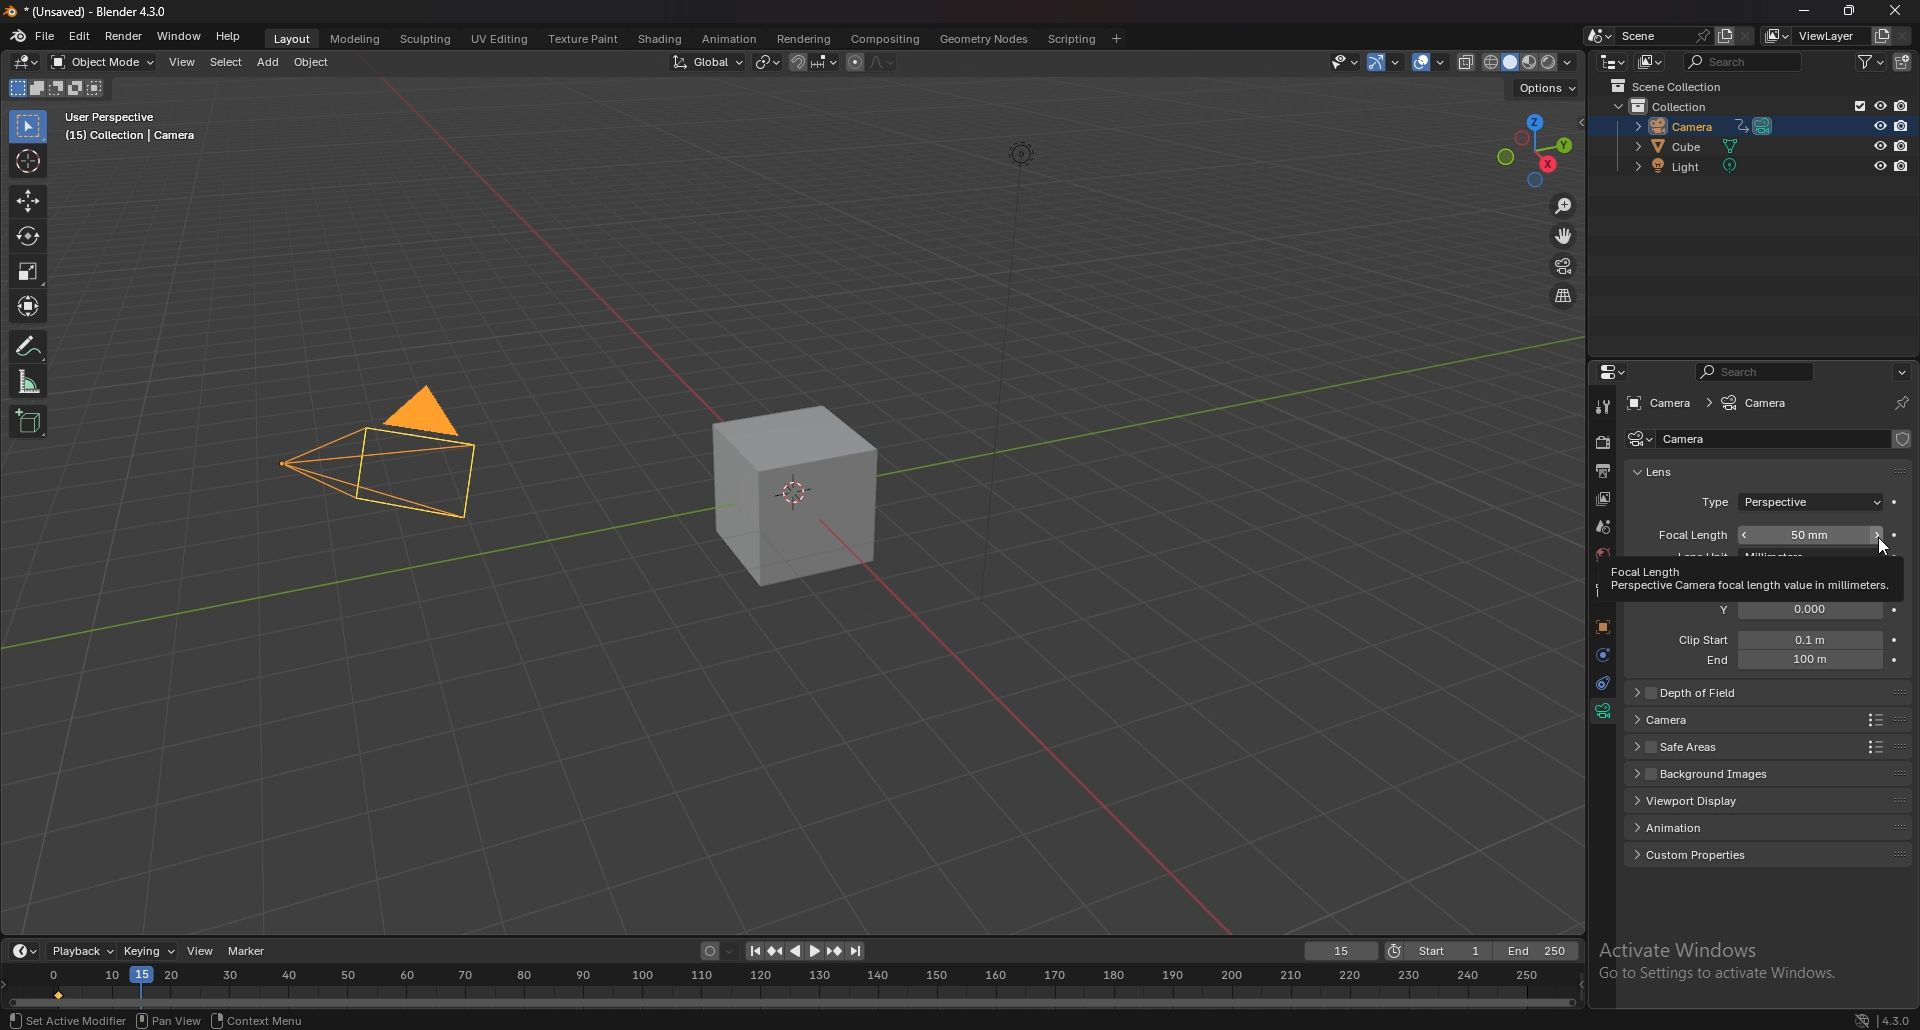 This screenshot has height=1030, width=1920. What do you see at coordinates (425, 40) in the screenshot?
I see `sculpting` at bounding box center [425, 40].